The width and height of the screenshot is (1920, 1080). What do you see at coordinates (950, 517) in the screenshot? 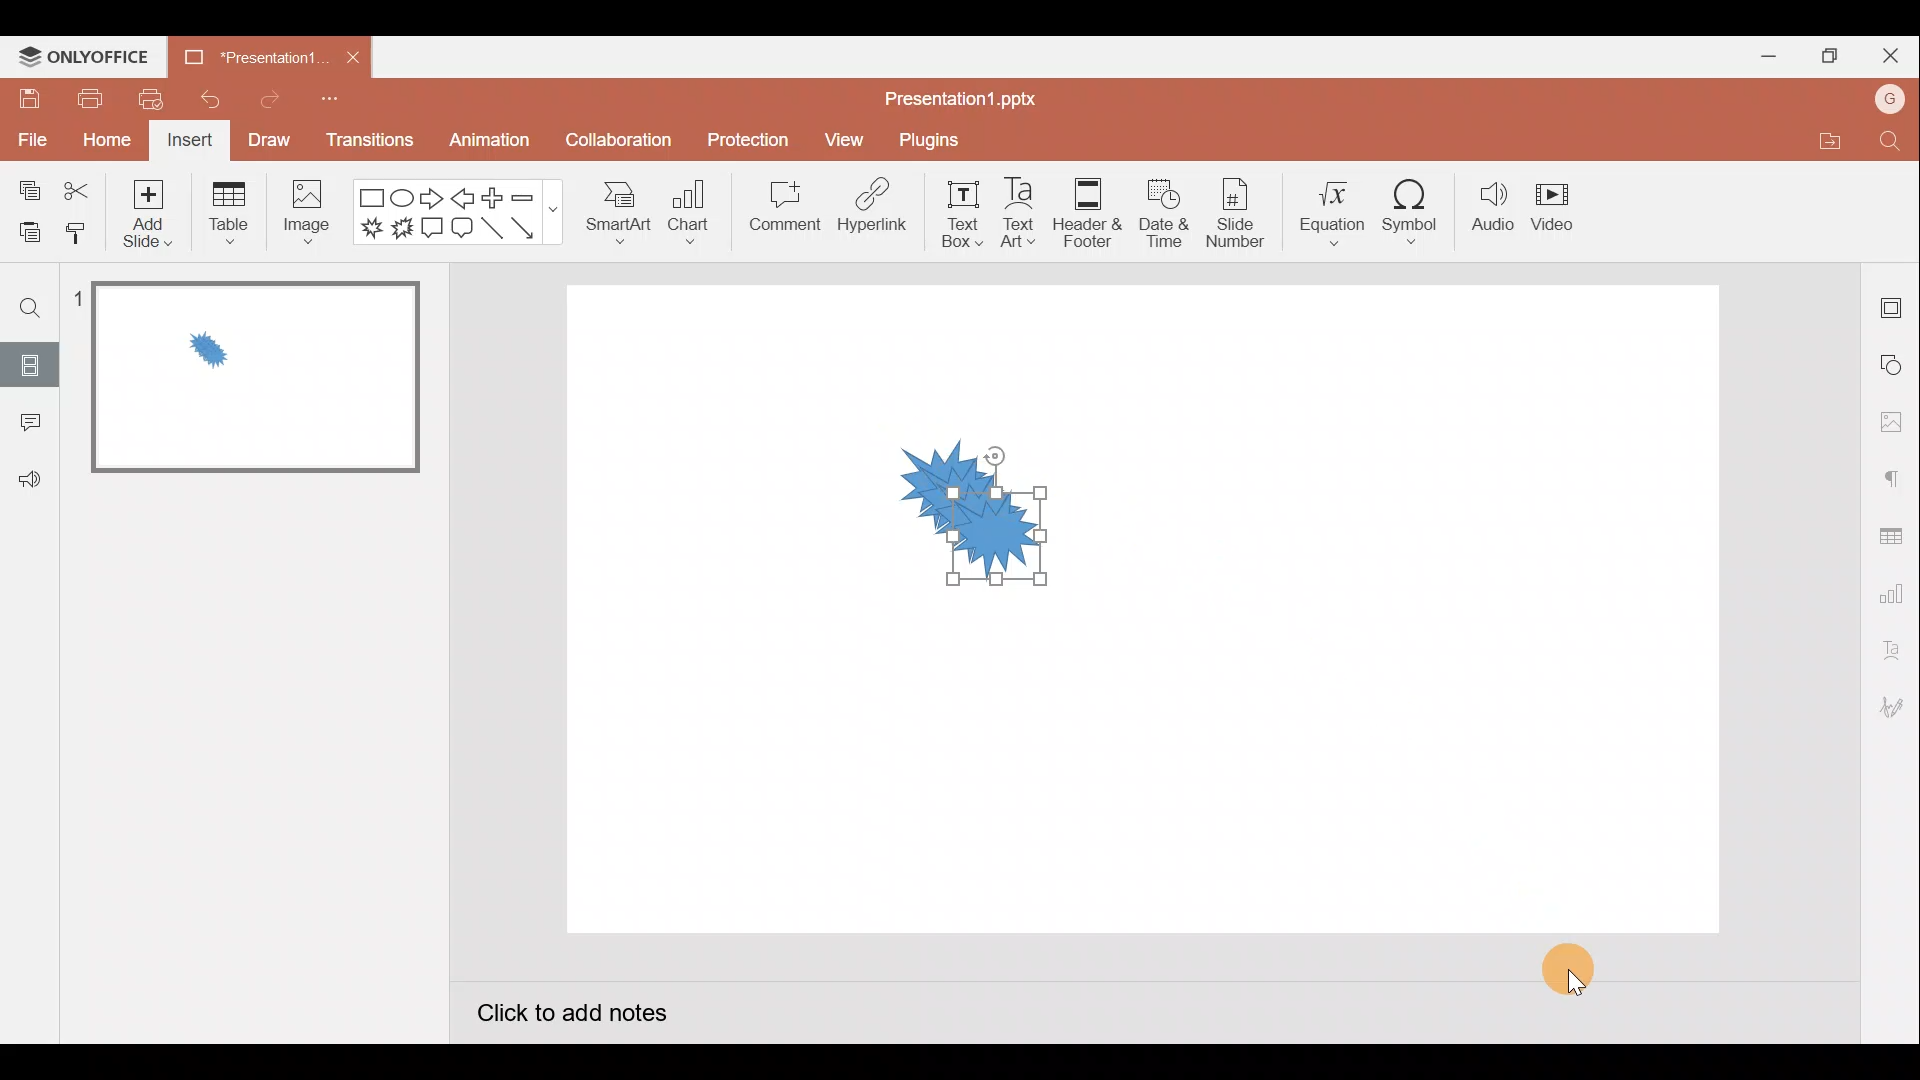
I see `shape` at bounding box center [950, 517].